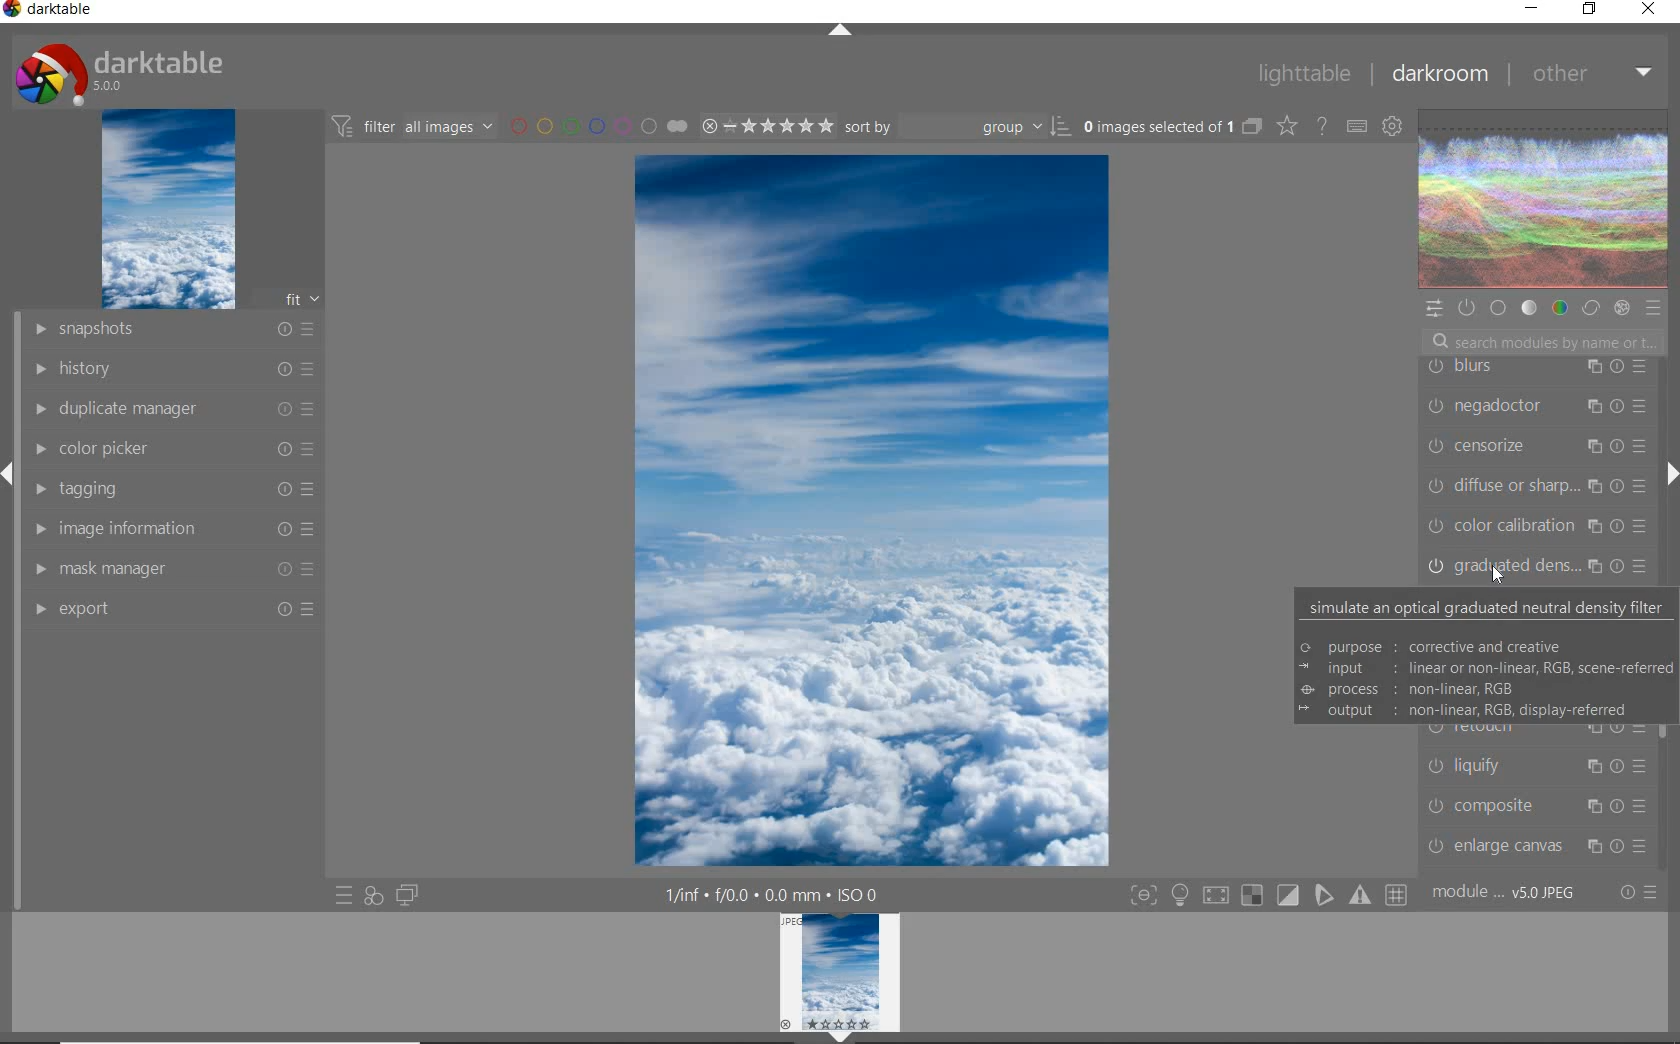 This screenshot has height=1044, width=1680. Describe the element at coordinates (411, 126) in the screenshot. I see `FILTER ALL IMAGES` at that location.